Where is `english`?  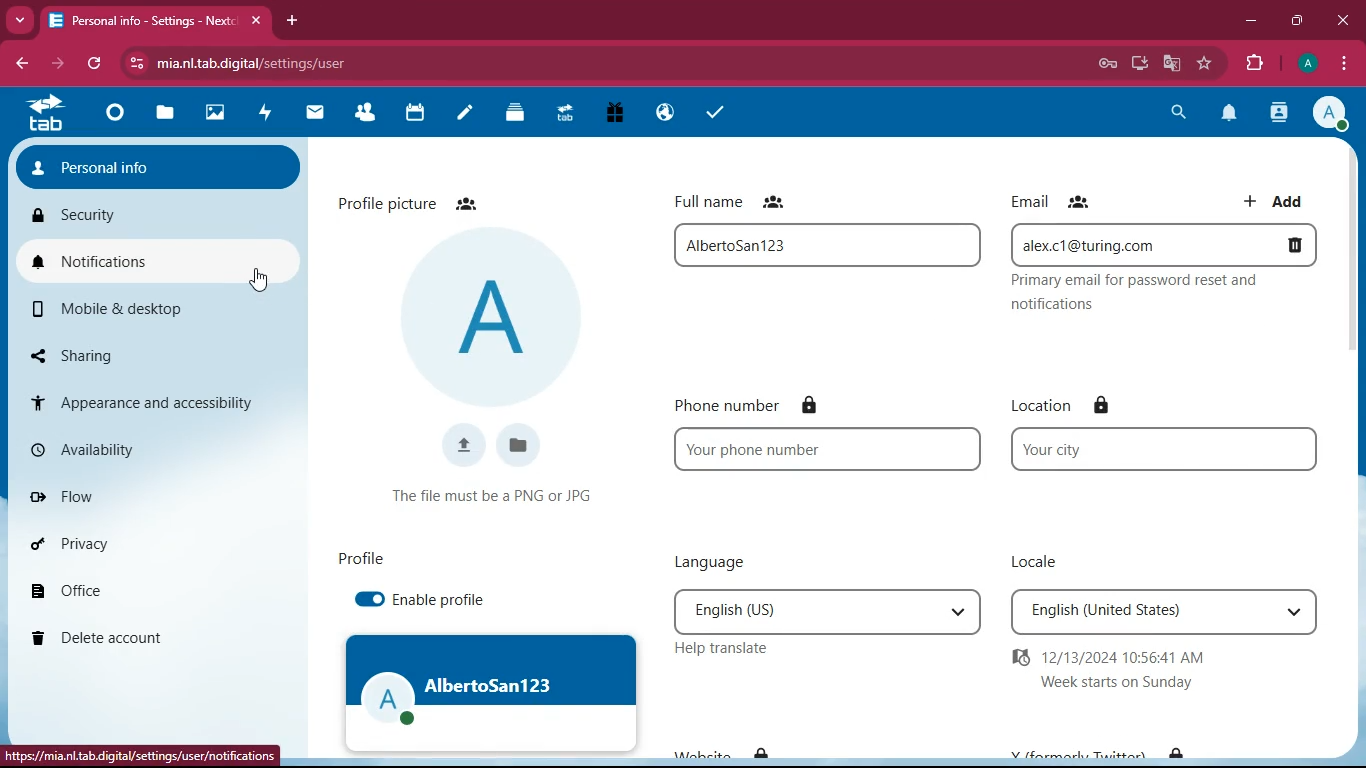
english is located at coordinates (803, 612).